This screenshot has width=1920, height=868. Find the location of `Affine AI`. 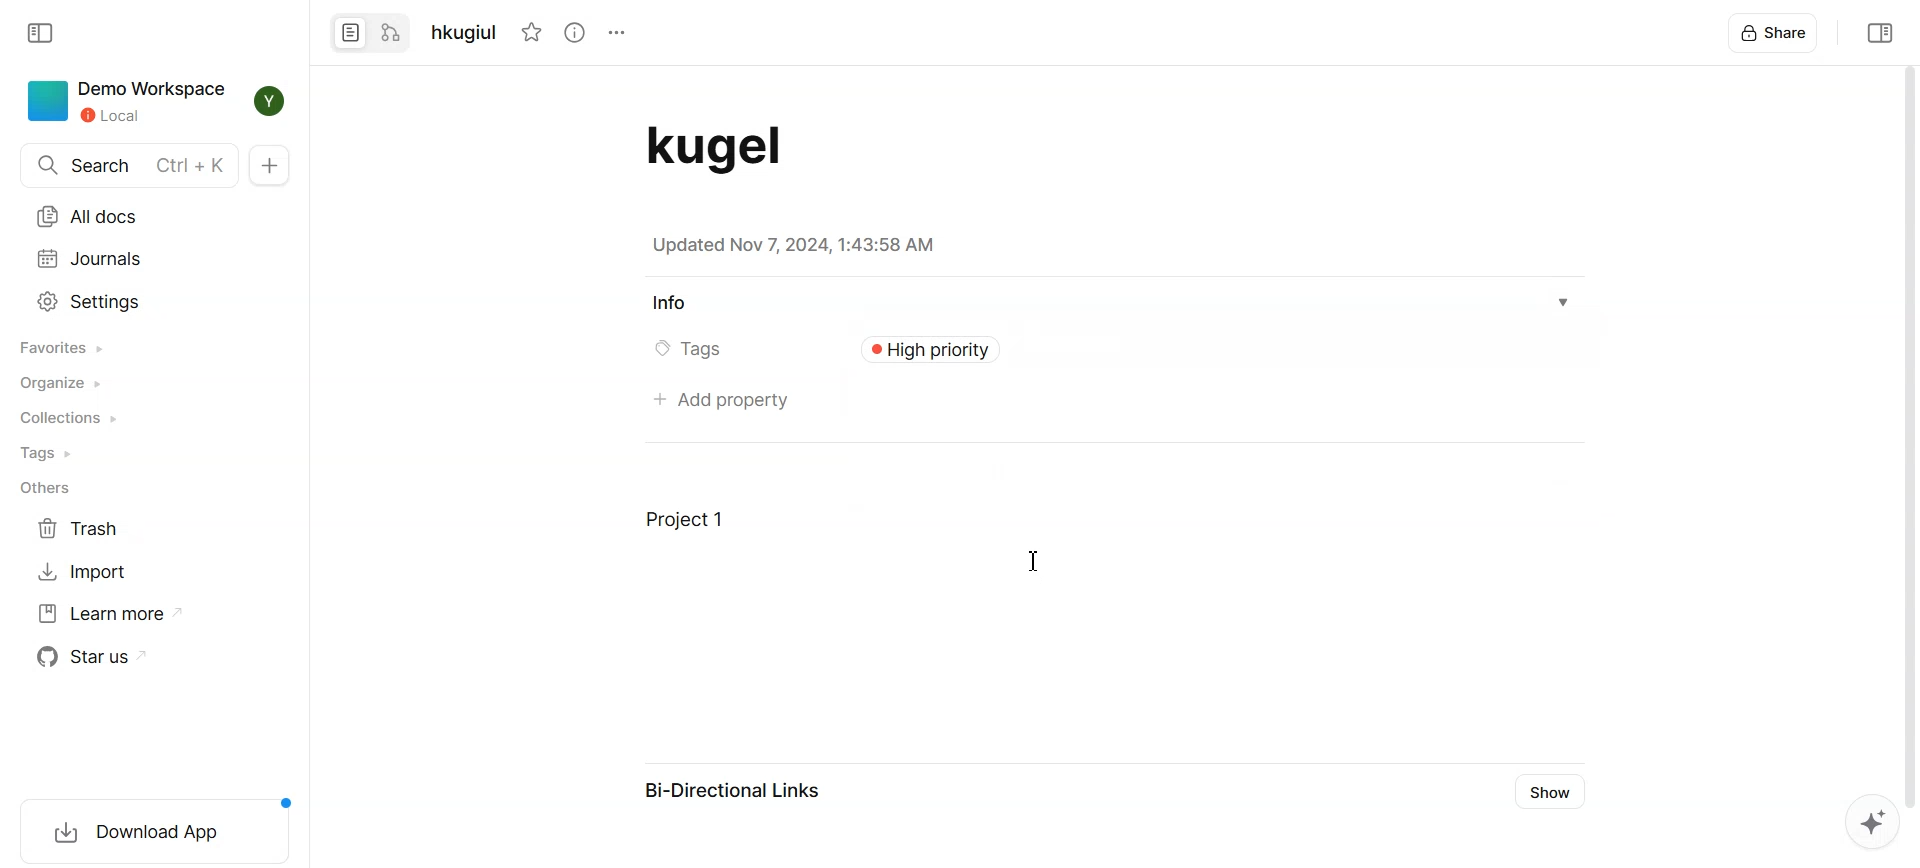

Affine AI is located at coordinates (1870, 821).